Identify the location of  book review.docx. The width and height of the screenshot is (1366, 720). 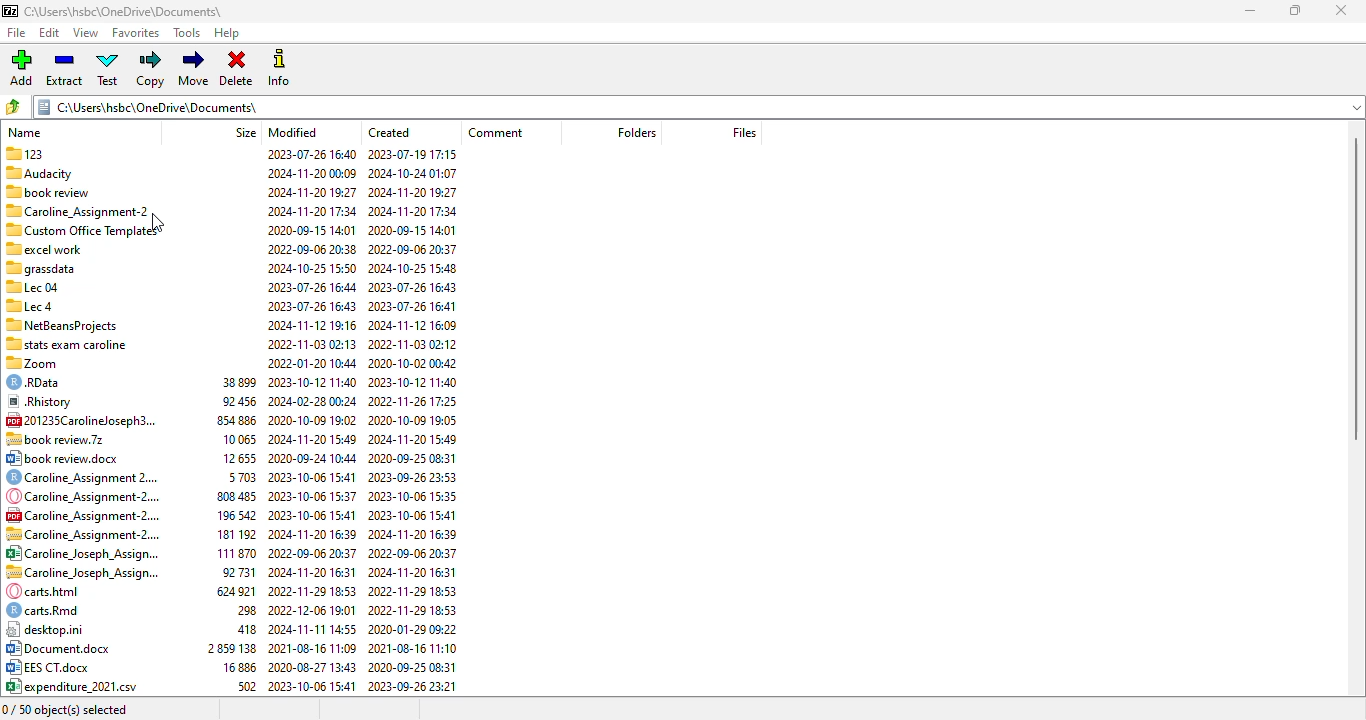
(63, 458).